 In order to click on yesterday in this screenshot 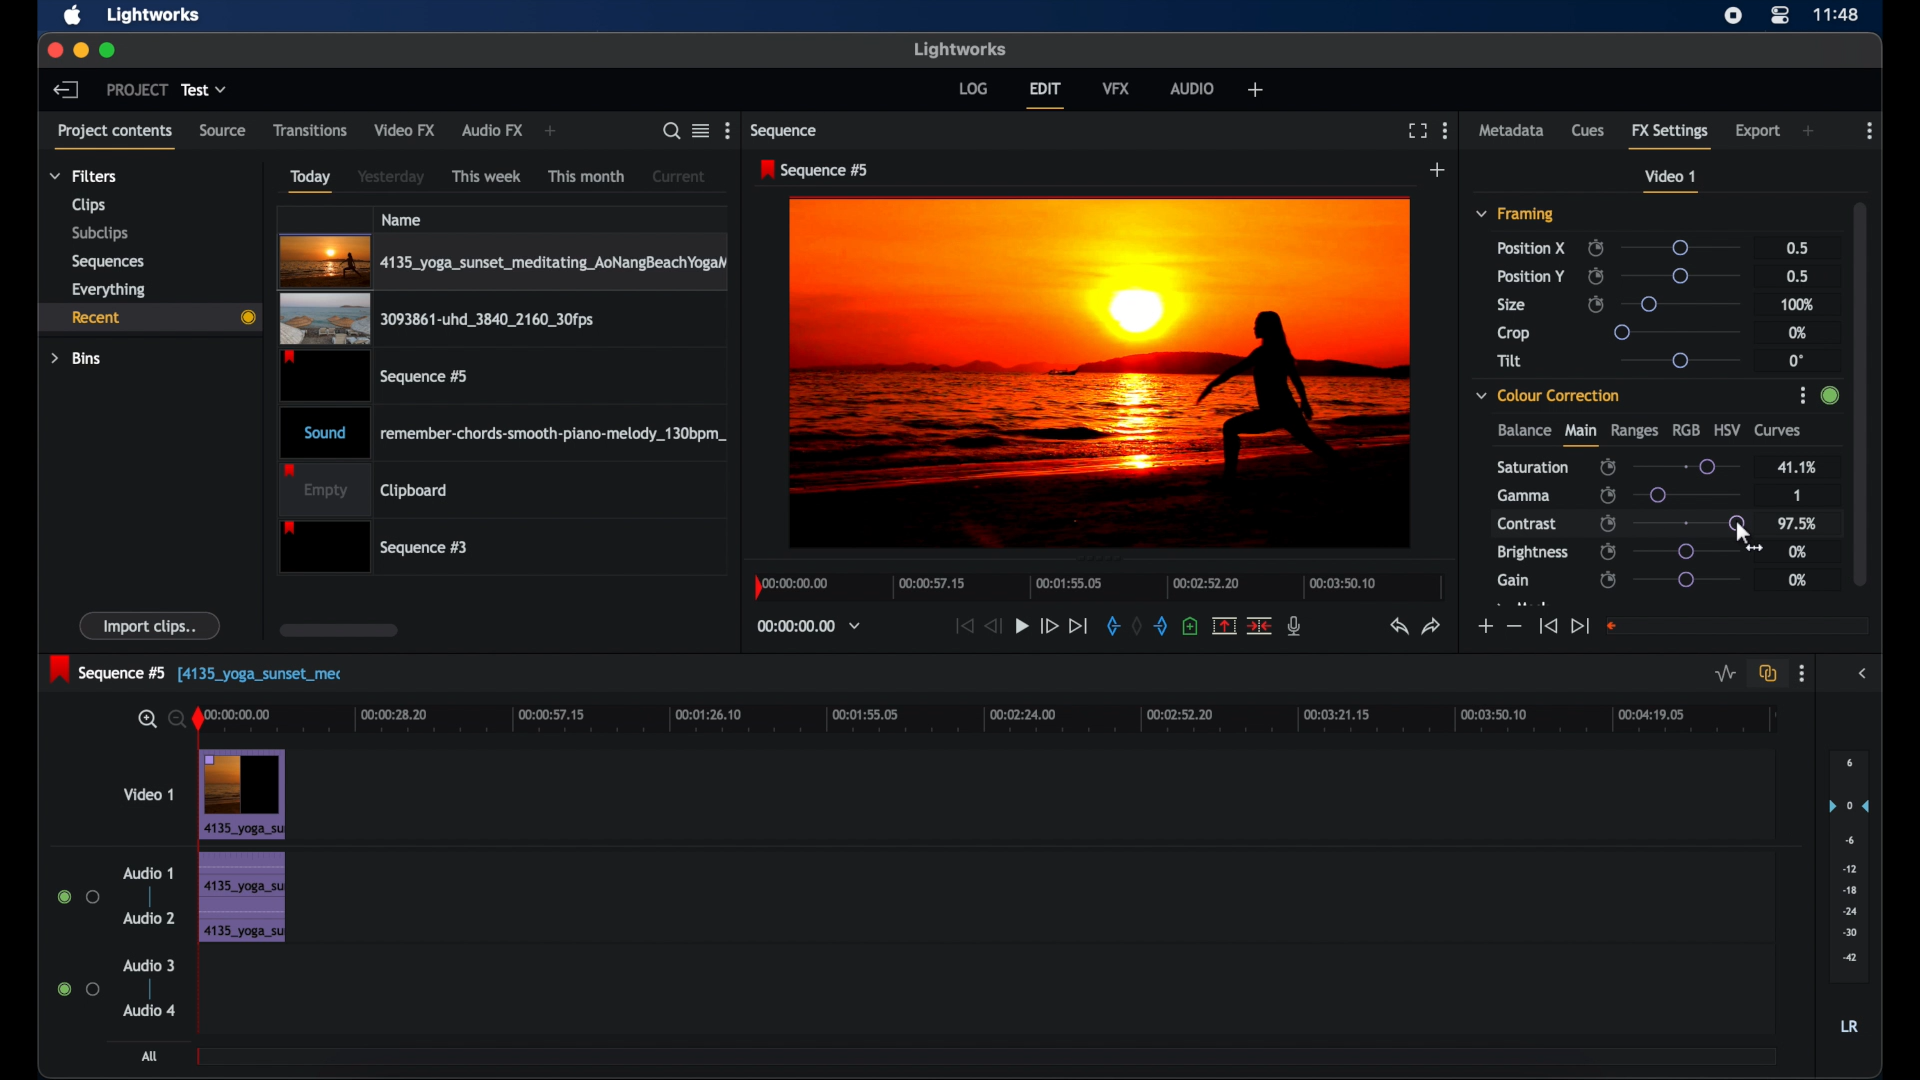, I will do `click(391, 177)`.